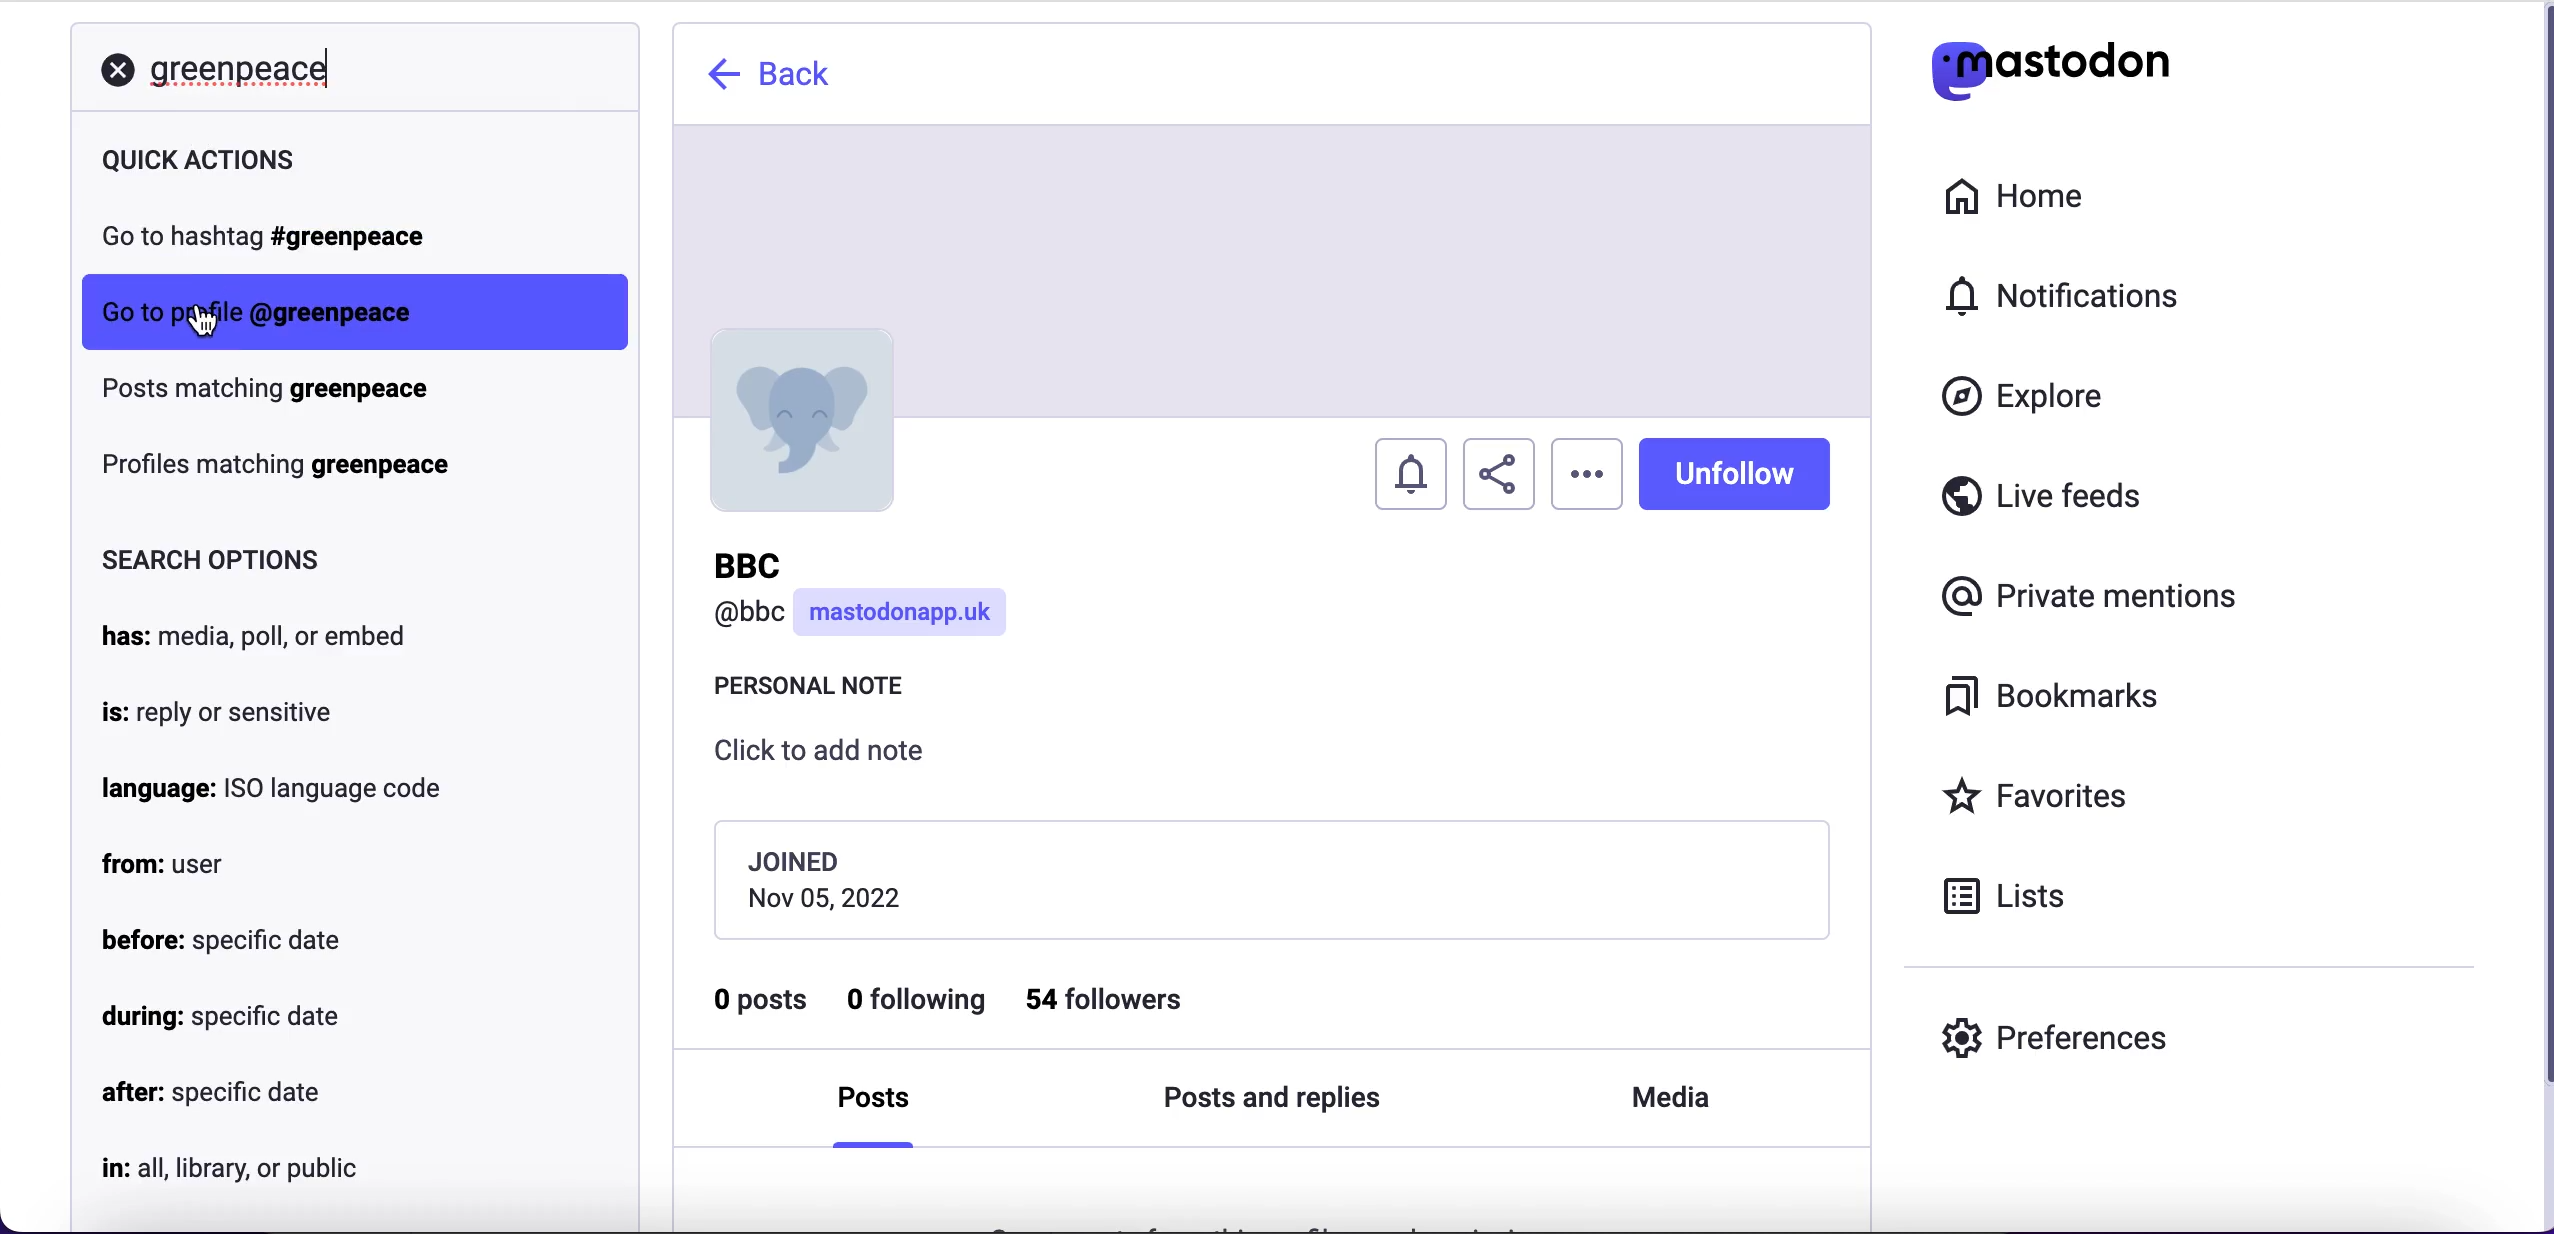  What do you see at coordinates (2096, 591) in the screenshot?
I see `private mentions` at bounding box center [2096, 591].